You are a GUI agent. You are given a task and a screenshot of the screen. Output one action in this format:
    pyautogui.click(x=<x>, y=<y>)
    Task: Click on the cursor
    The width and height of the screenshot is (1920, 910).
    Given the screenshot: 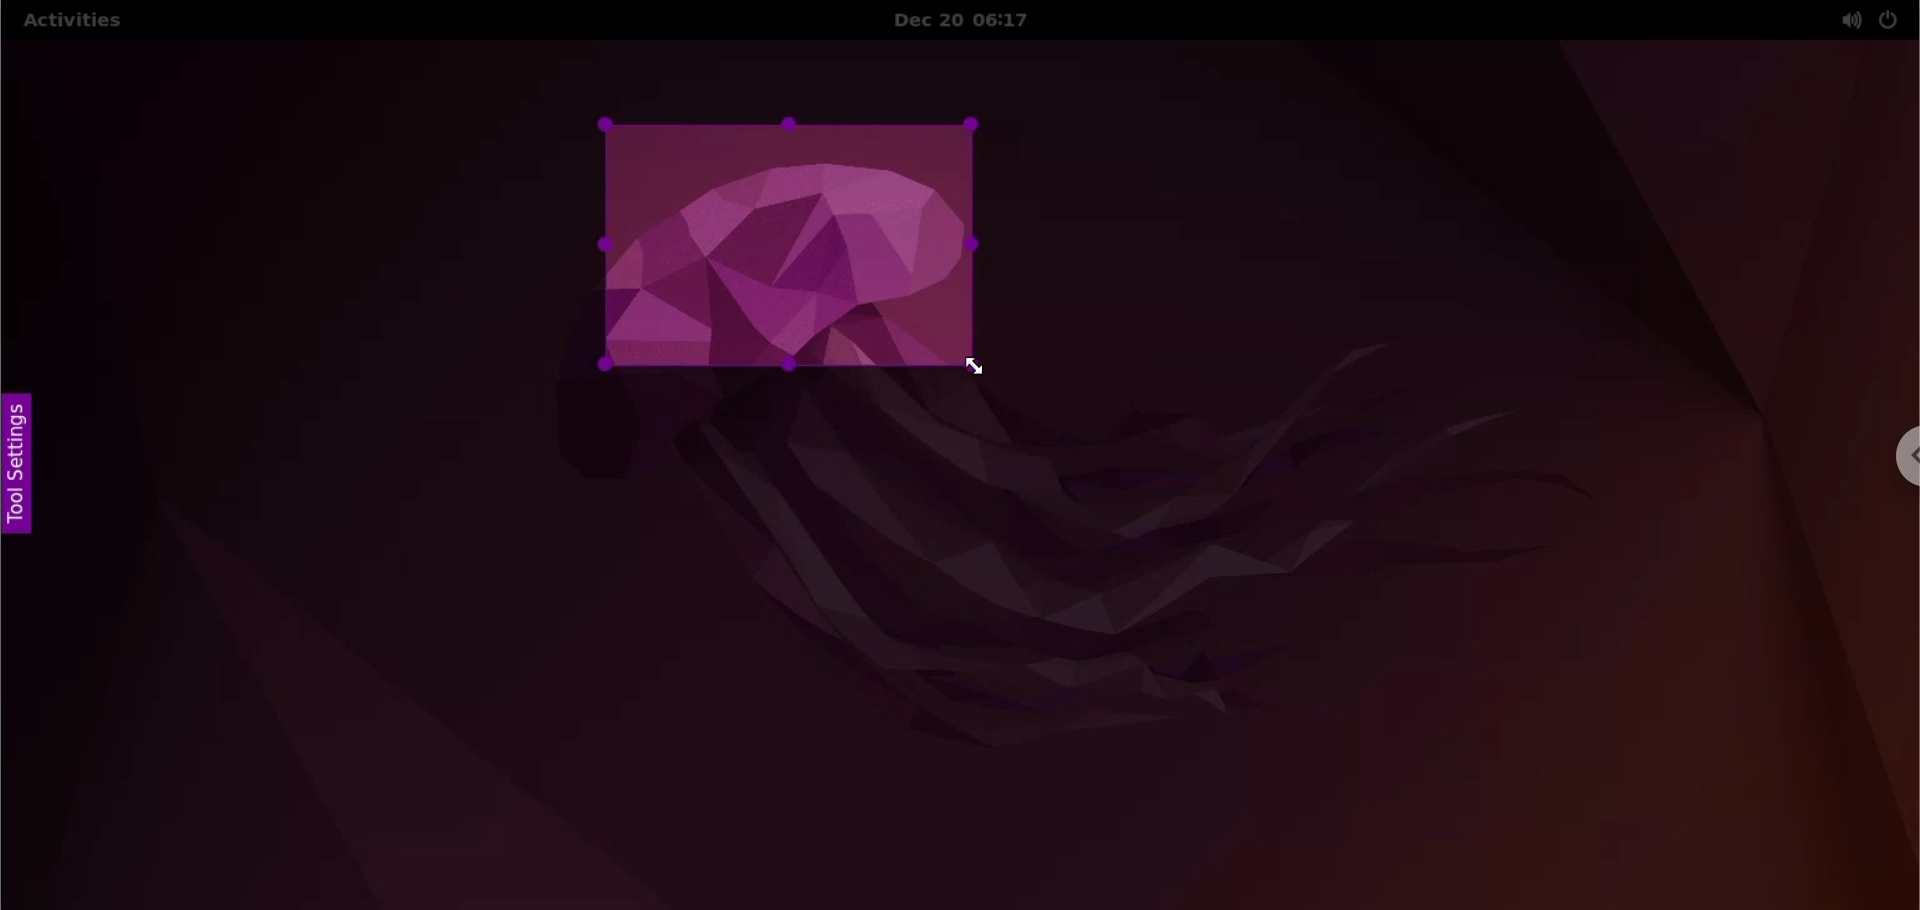 What is the action you would take?
    pyautogui.click(x=989, y=374)
    